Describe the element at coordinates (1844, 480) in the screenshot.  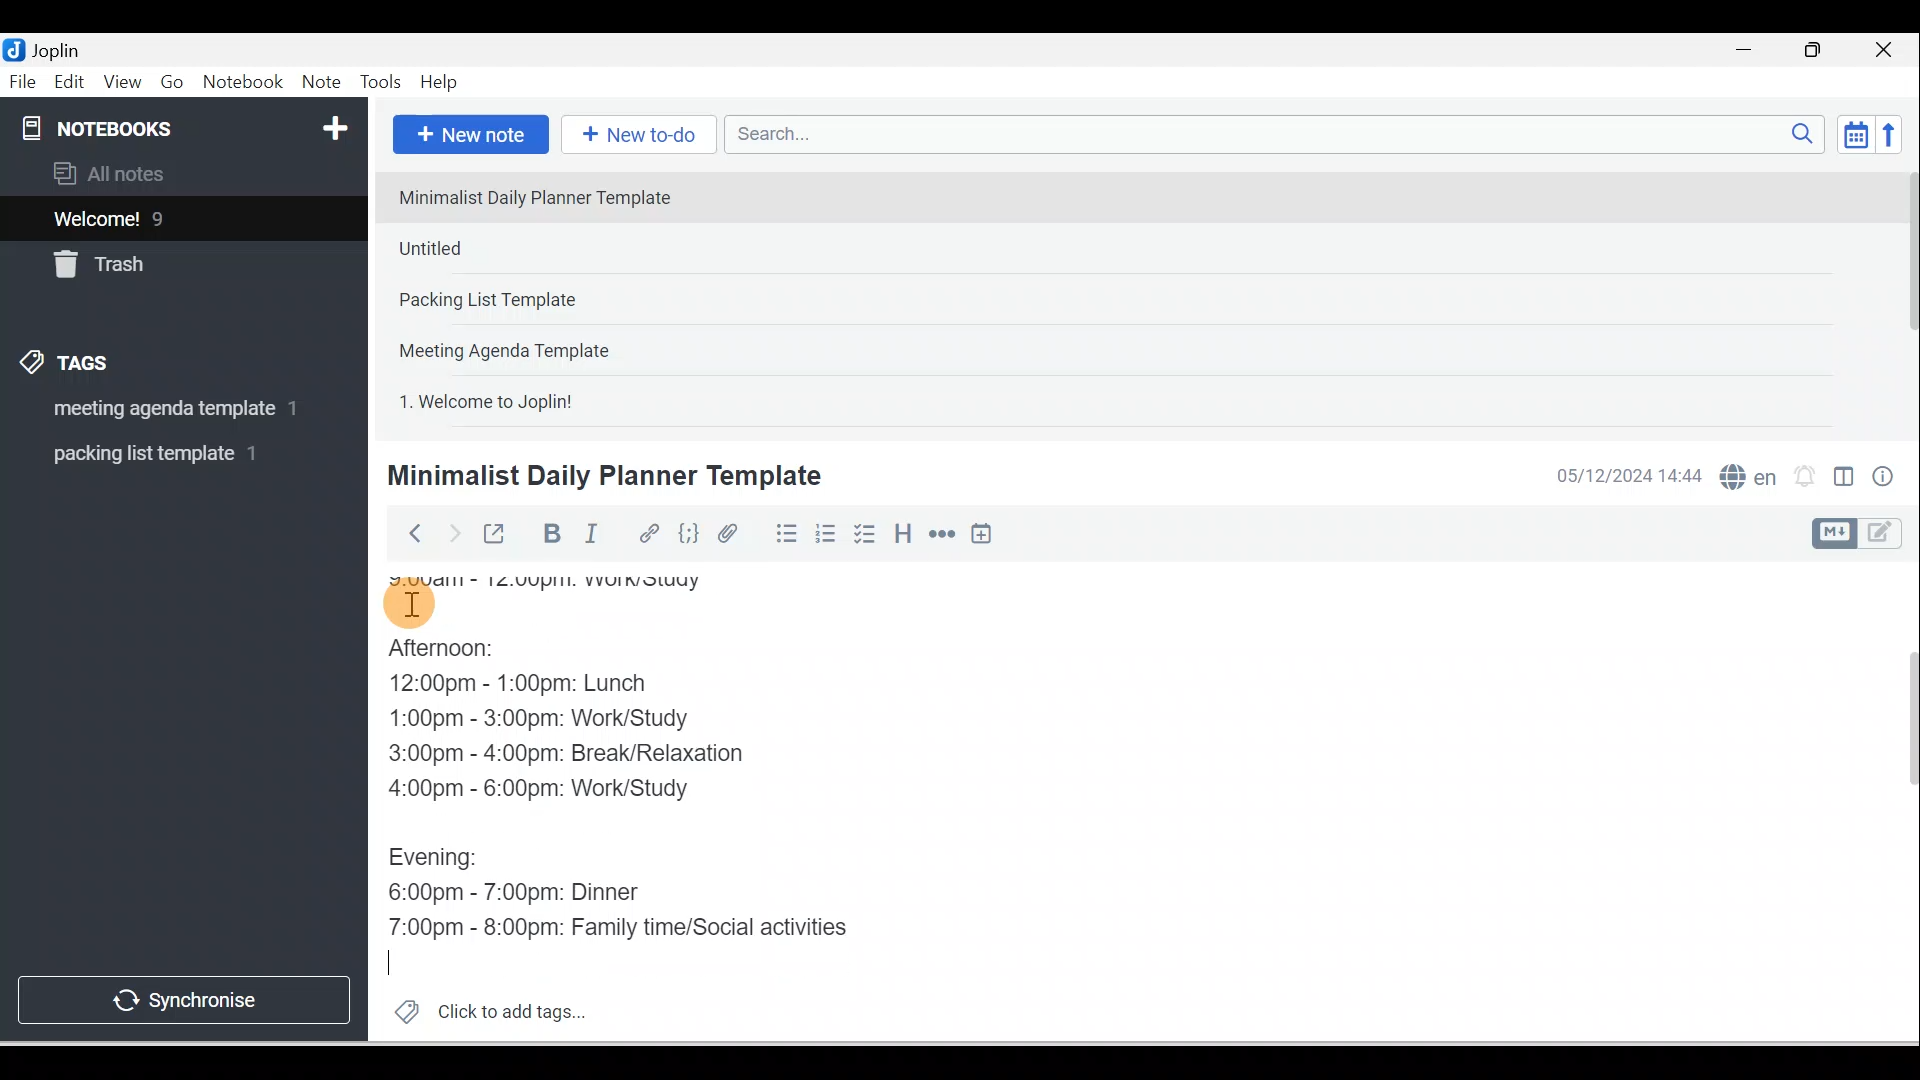
I see `Toggle editors` at that location.